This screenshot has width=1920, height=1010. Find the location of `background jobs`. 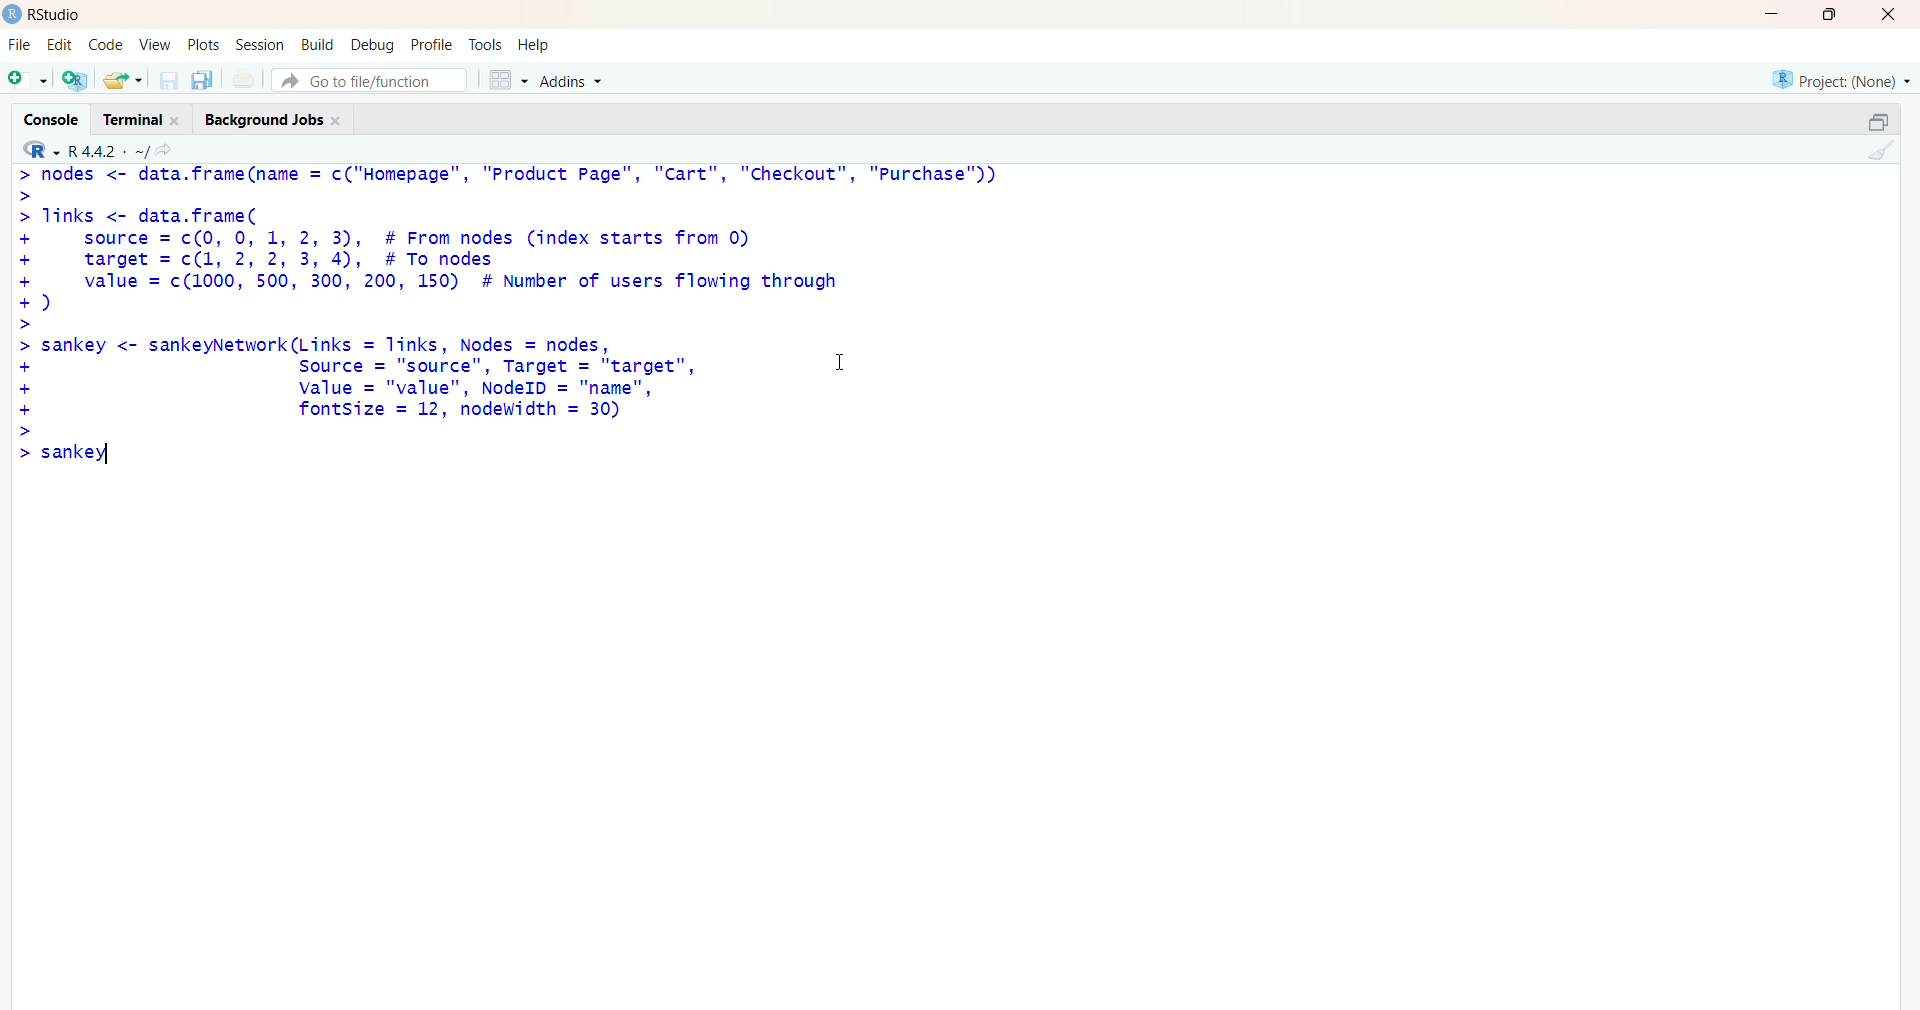

background jobs is located at coordinates (278, 122).